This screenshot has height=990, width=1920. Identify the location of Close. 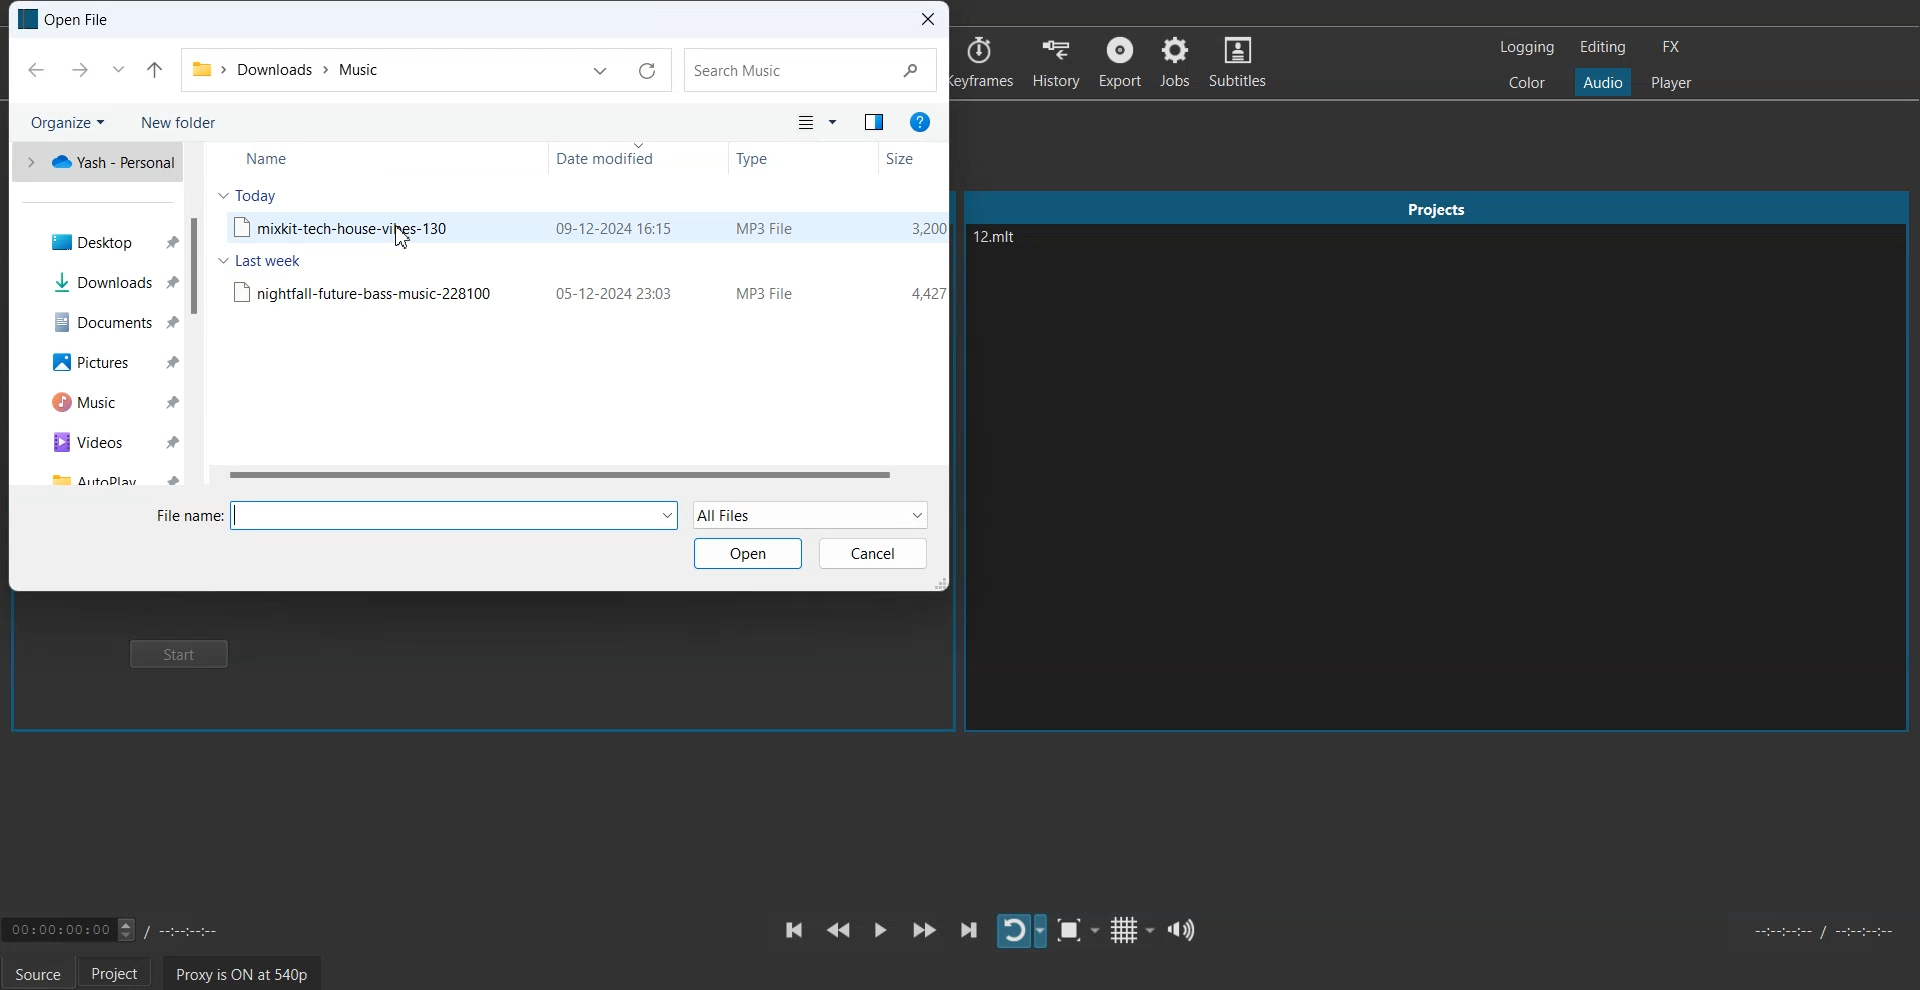
(928, 18).